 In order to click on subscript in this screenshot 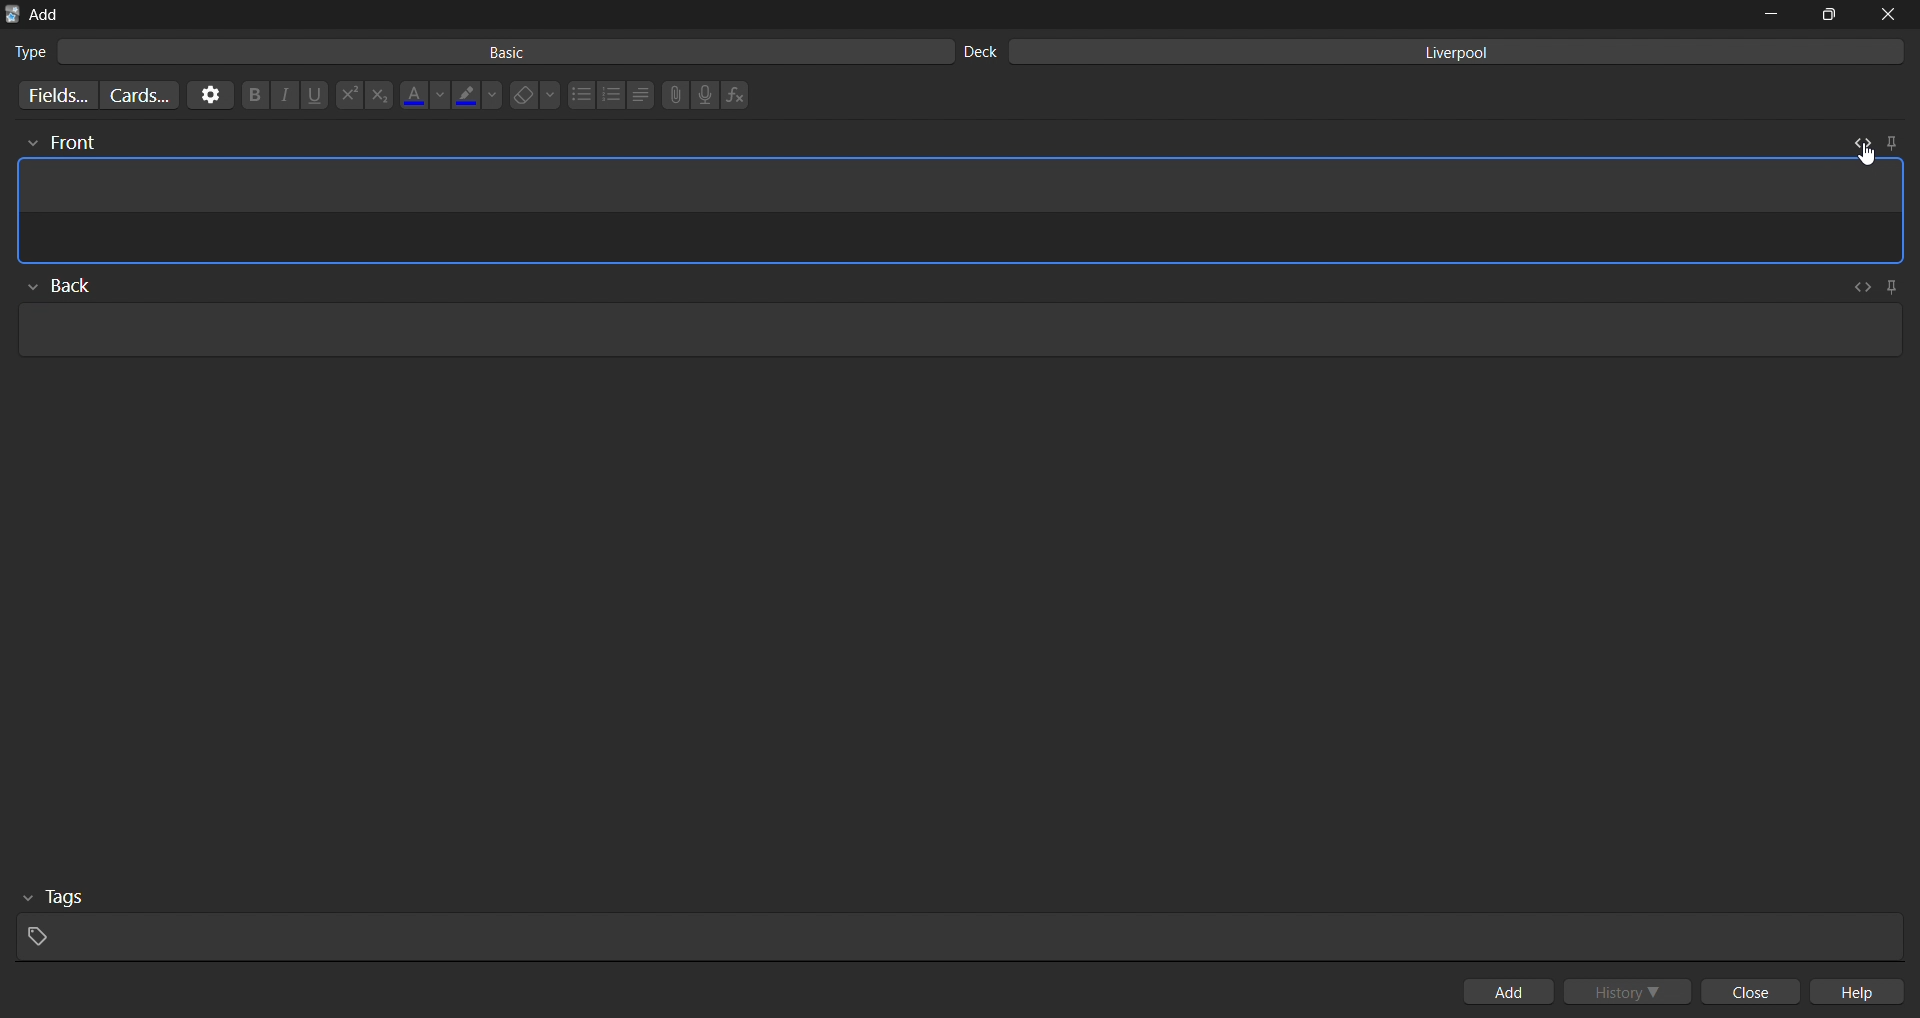, I will do `click(378, 95)`.